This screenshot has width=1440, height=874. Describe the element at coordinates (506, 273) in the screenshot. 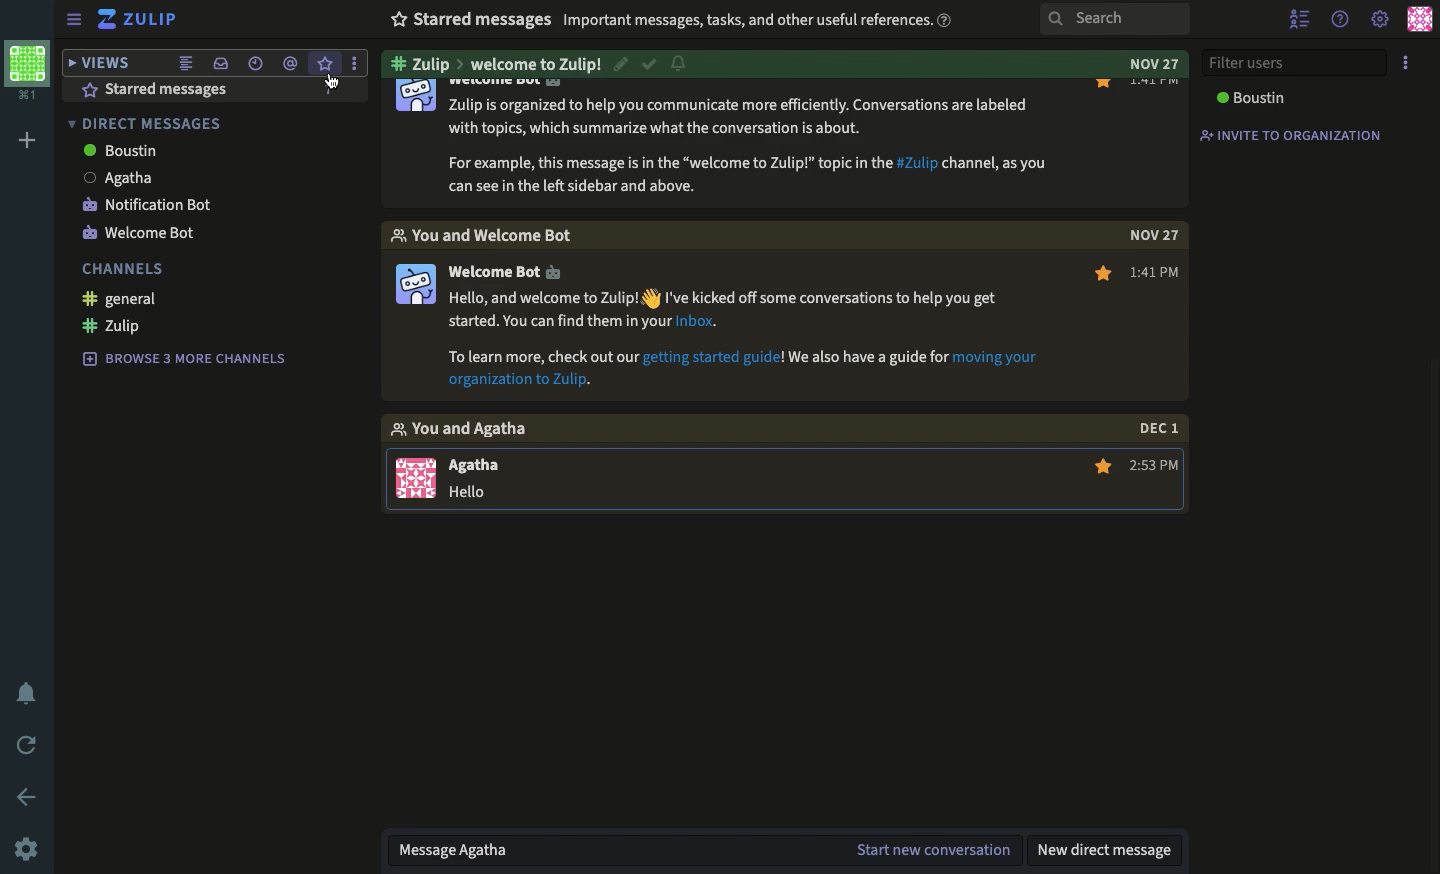

I see `Welcome Bot` at that location.